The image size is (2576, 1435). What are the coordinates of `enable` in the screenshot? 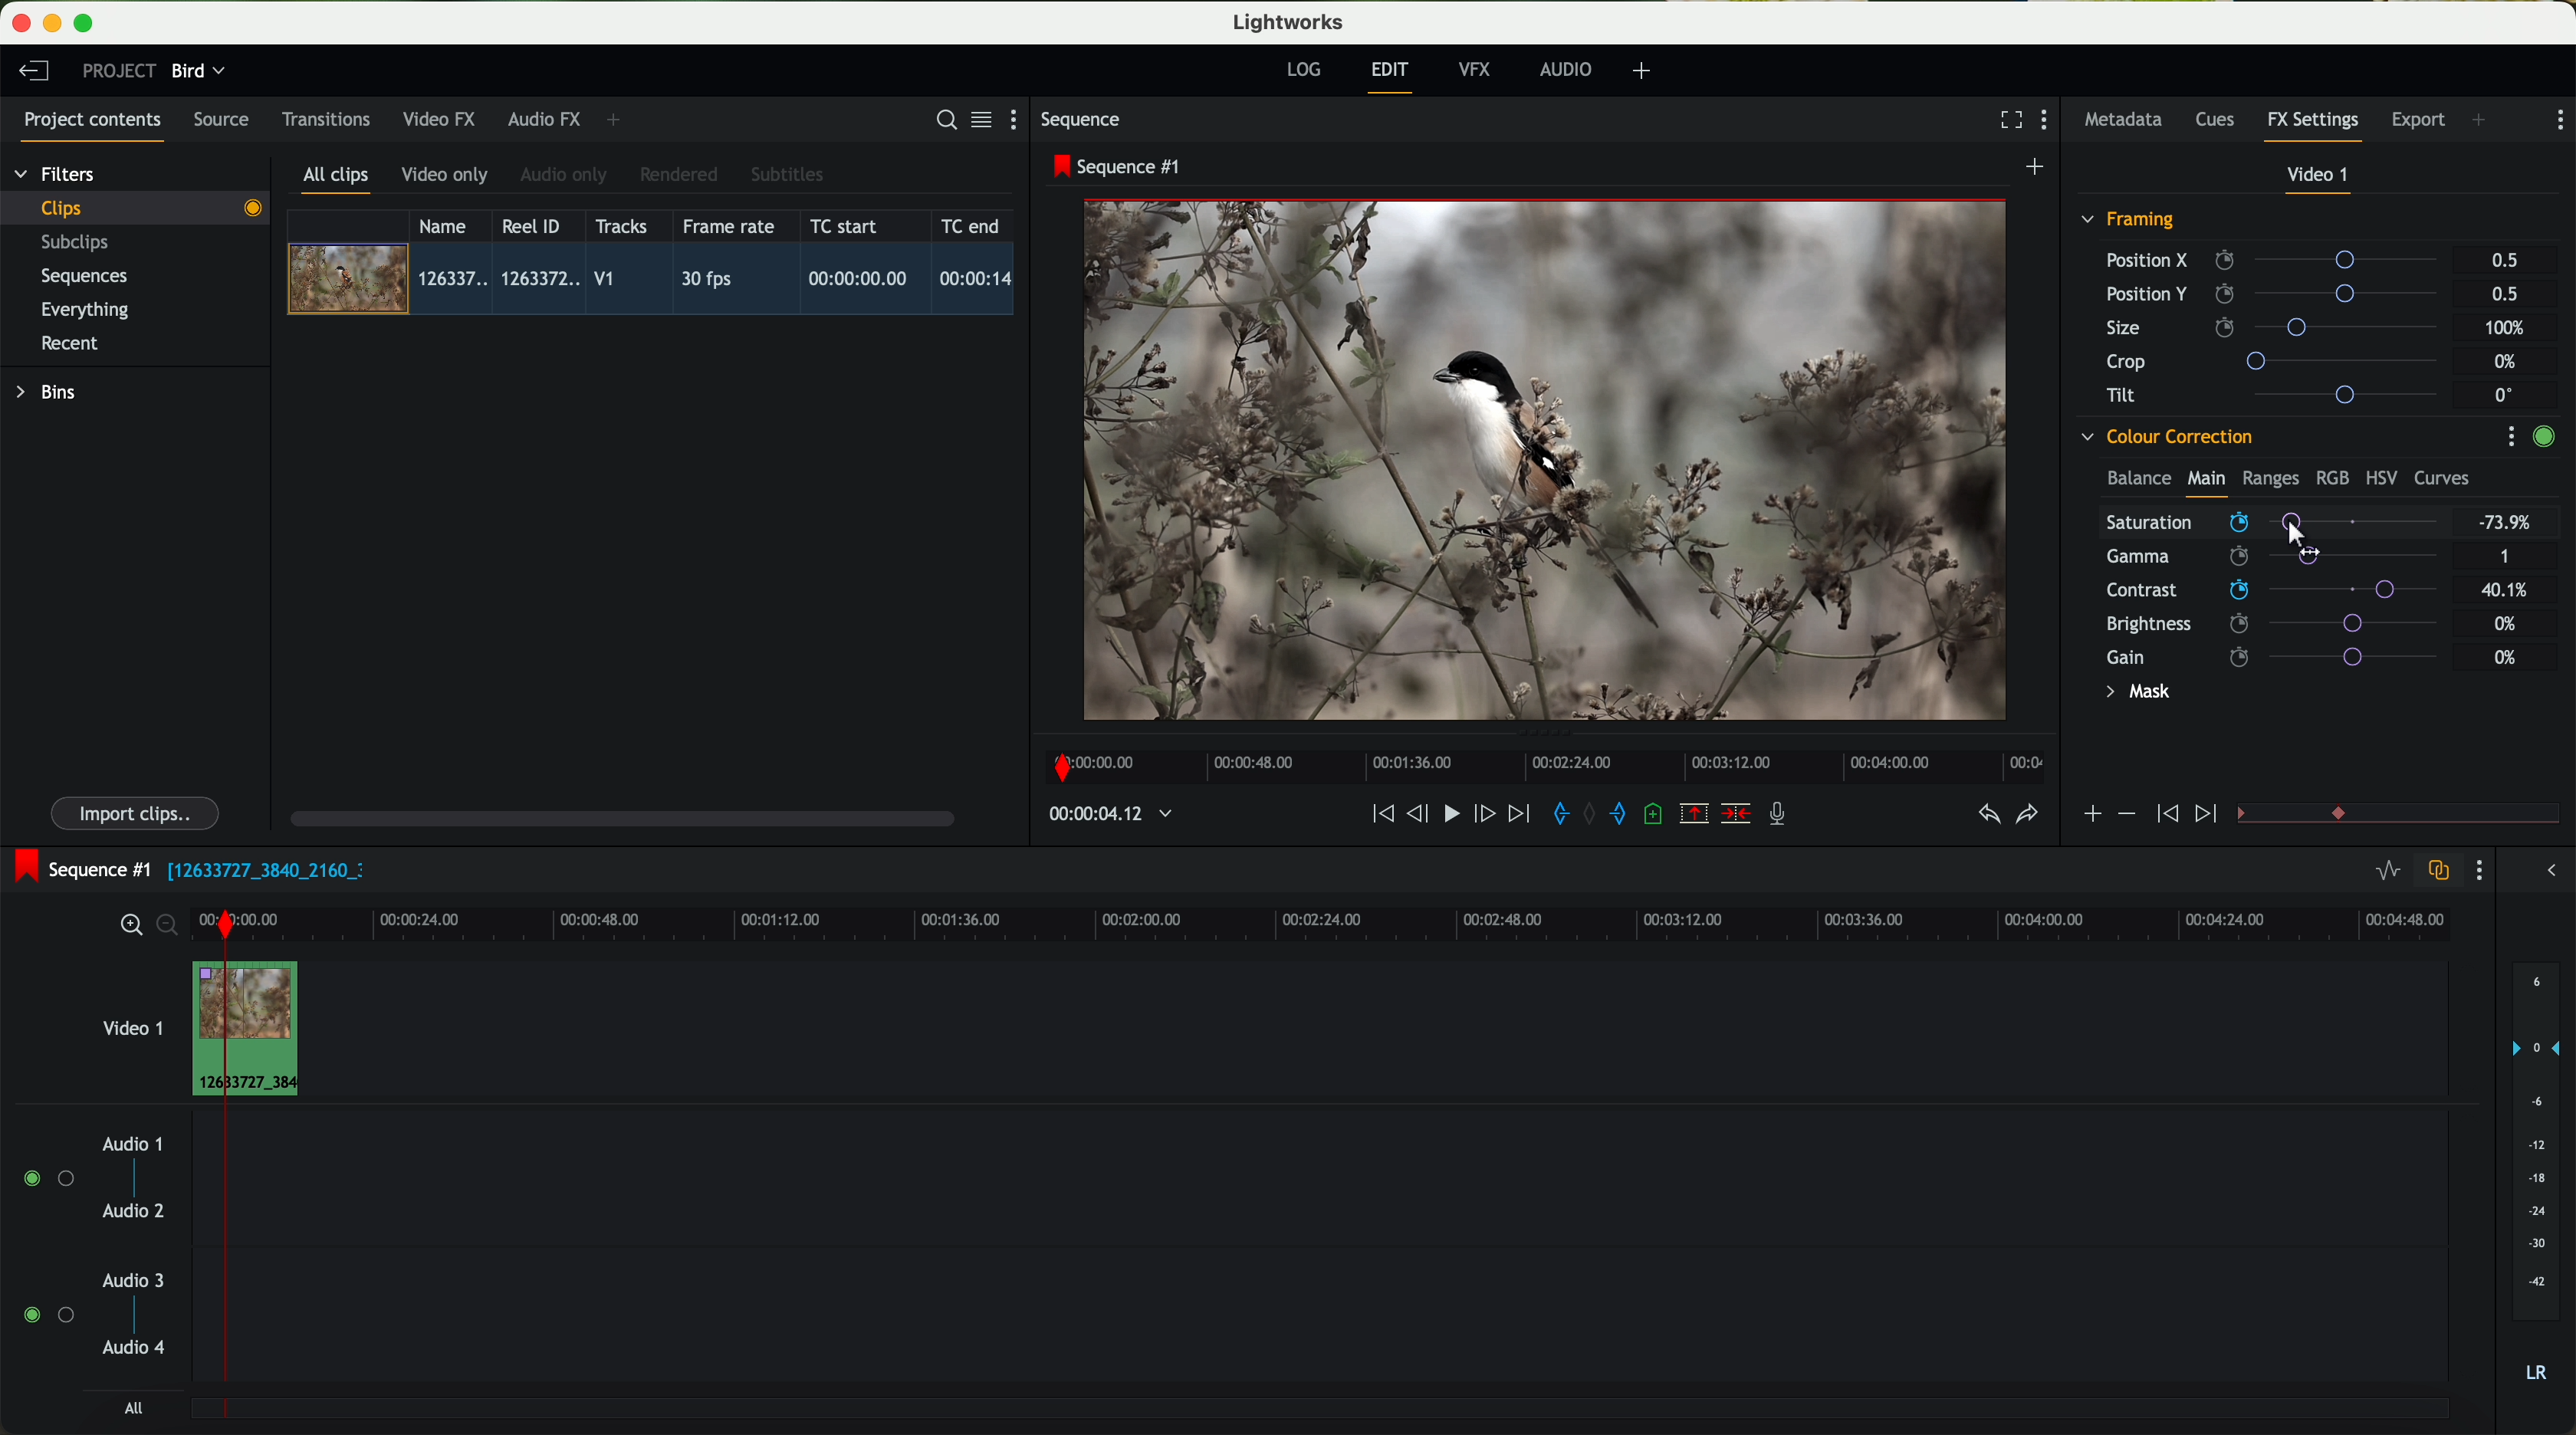 It's located at (2543, 439).